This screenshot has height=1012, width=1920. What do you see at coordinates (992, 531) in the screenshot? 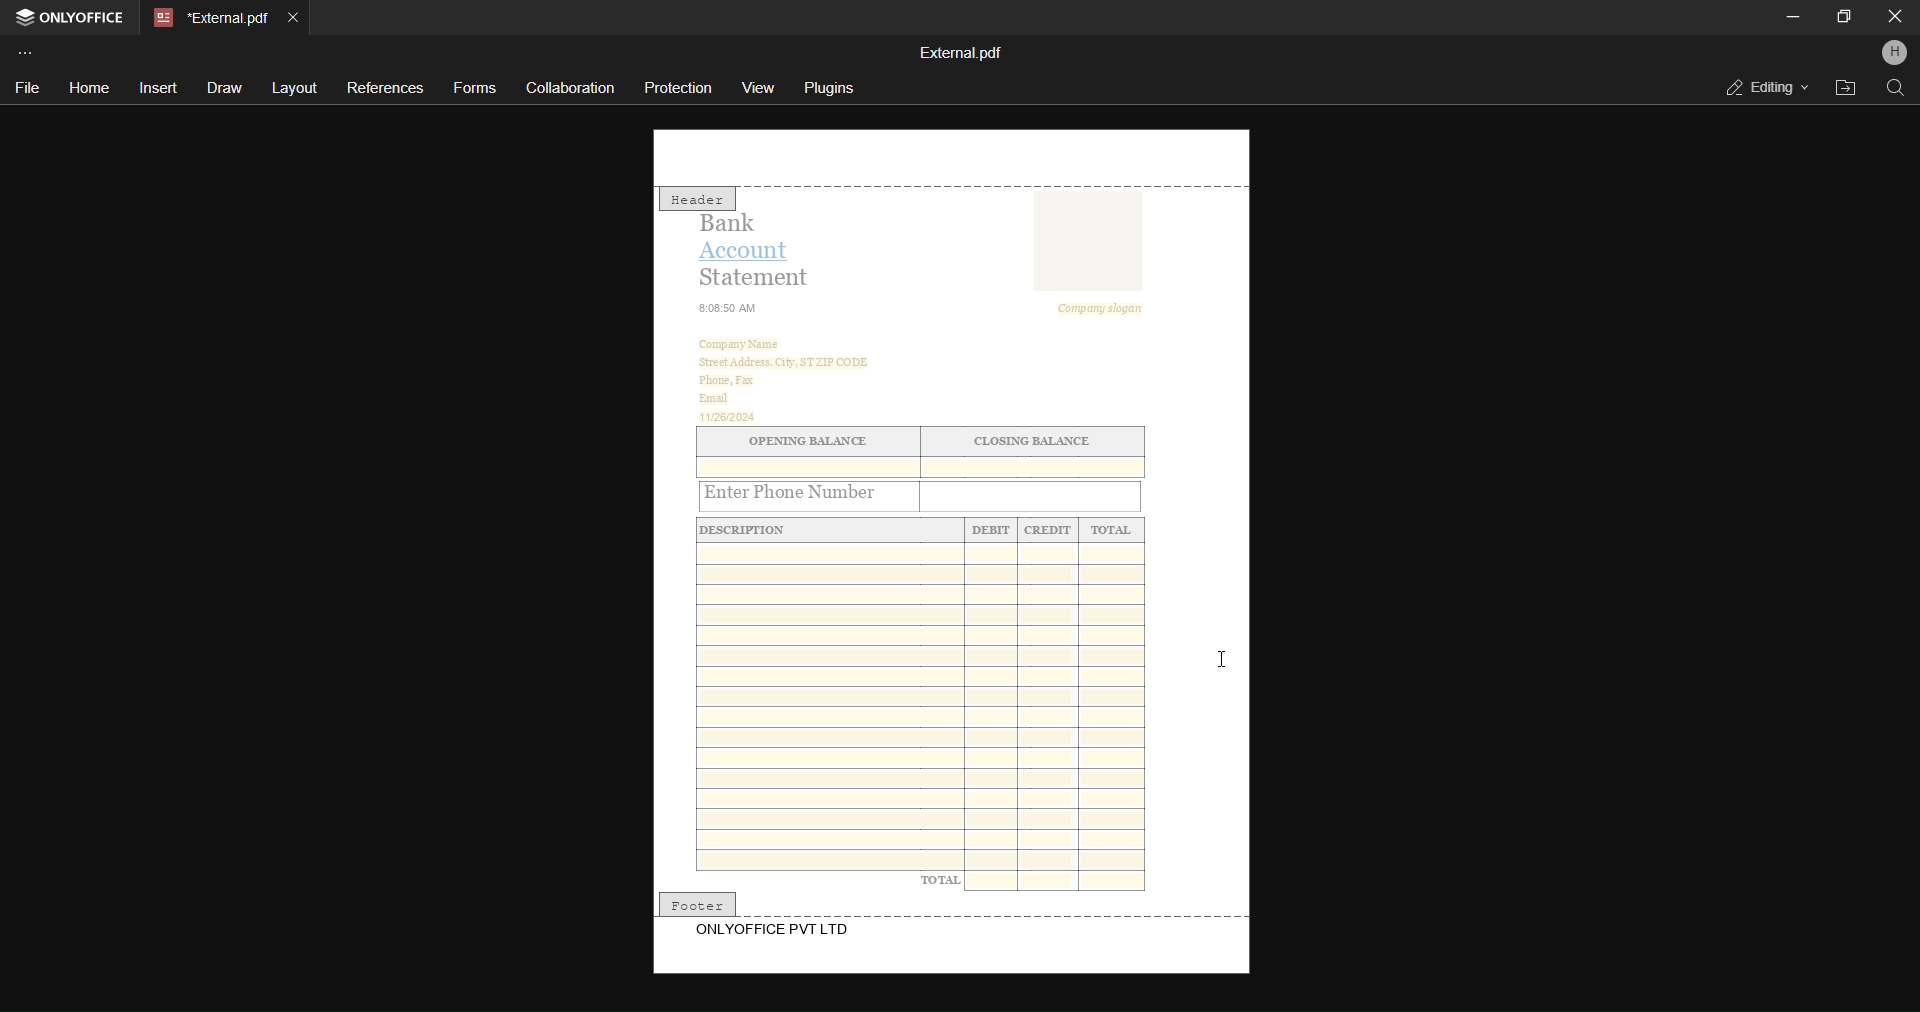
I see `Debit` at bounding box center [992, 531].